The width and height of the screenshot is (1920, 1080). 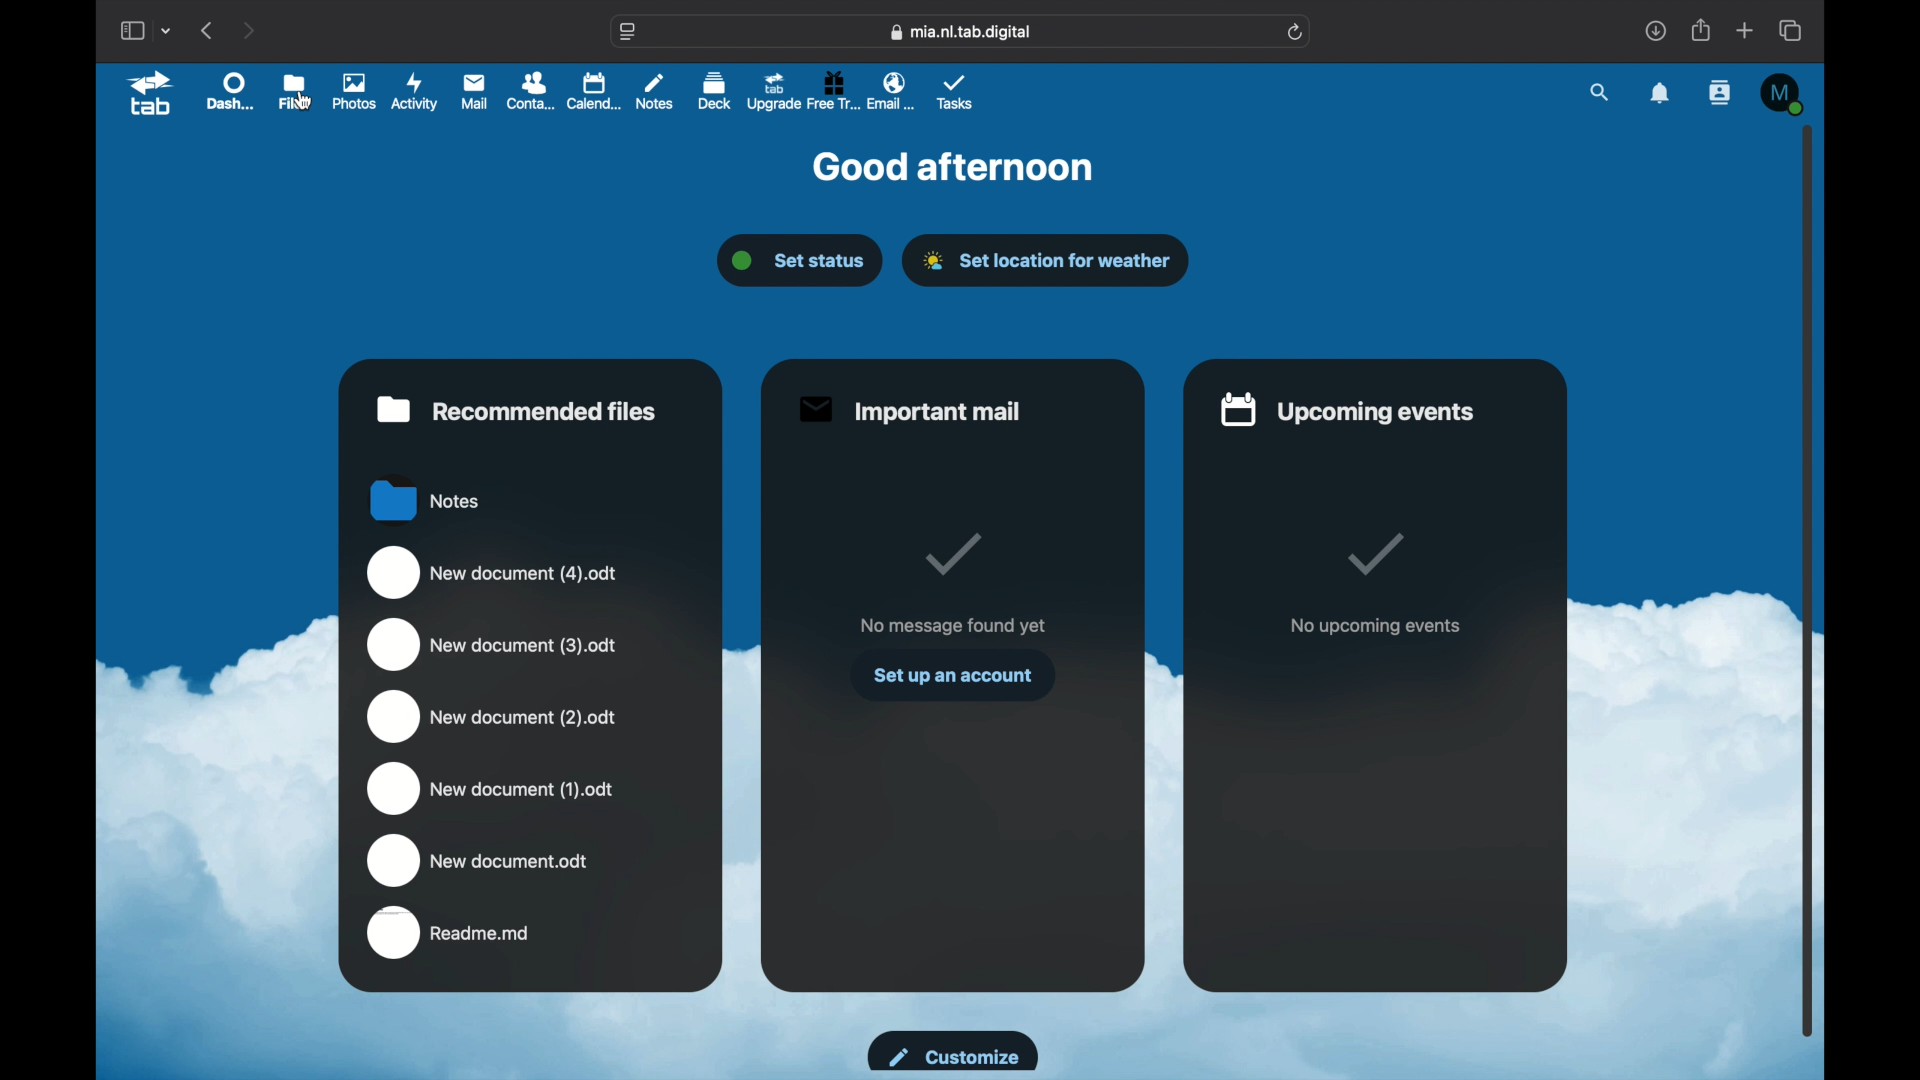 What do you see at coordinates (952, 552) in the screenshot?
I see `tick mark` at bounding box center [952, 552].